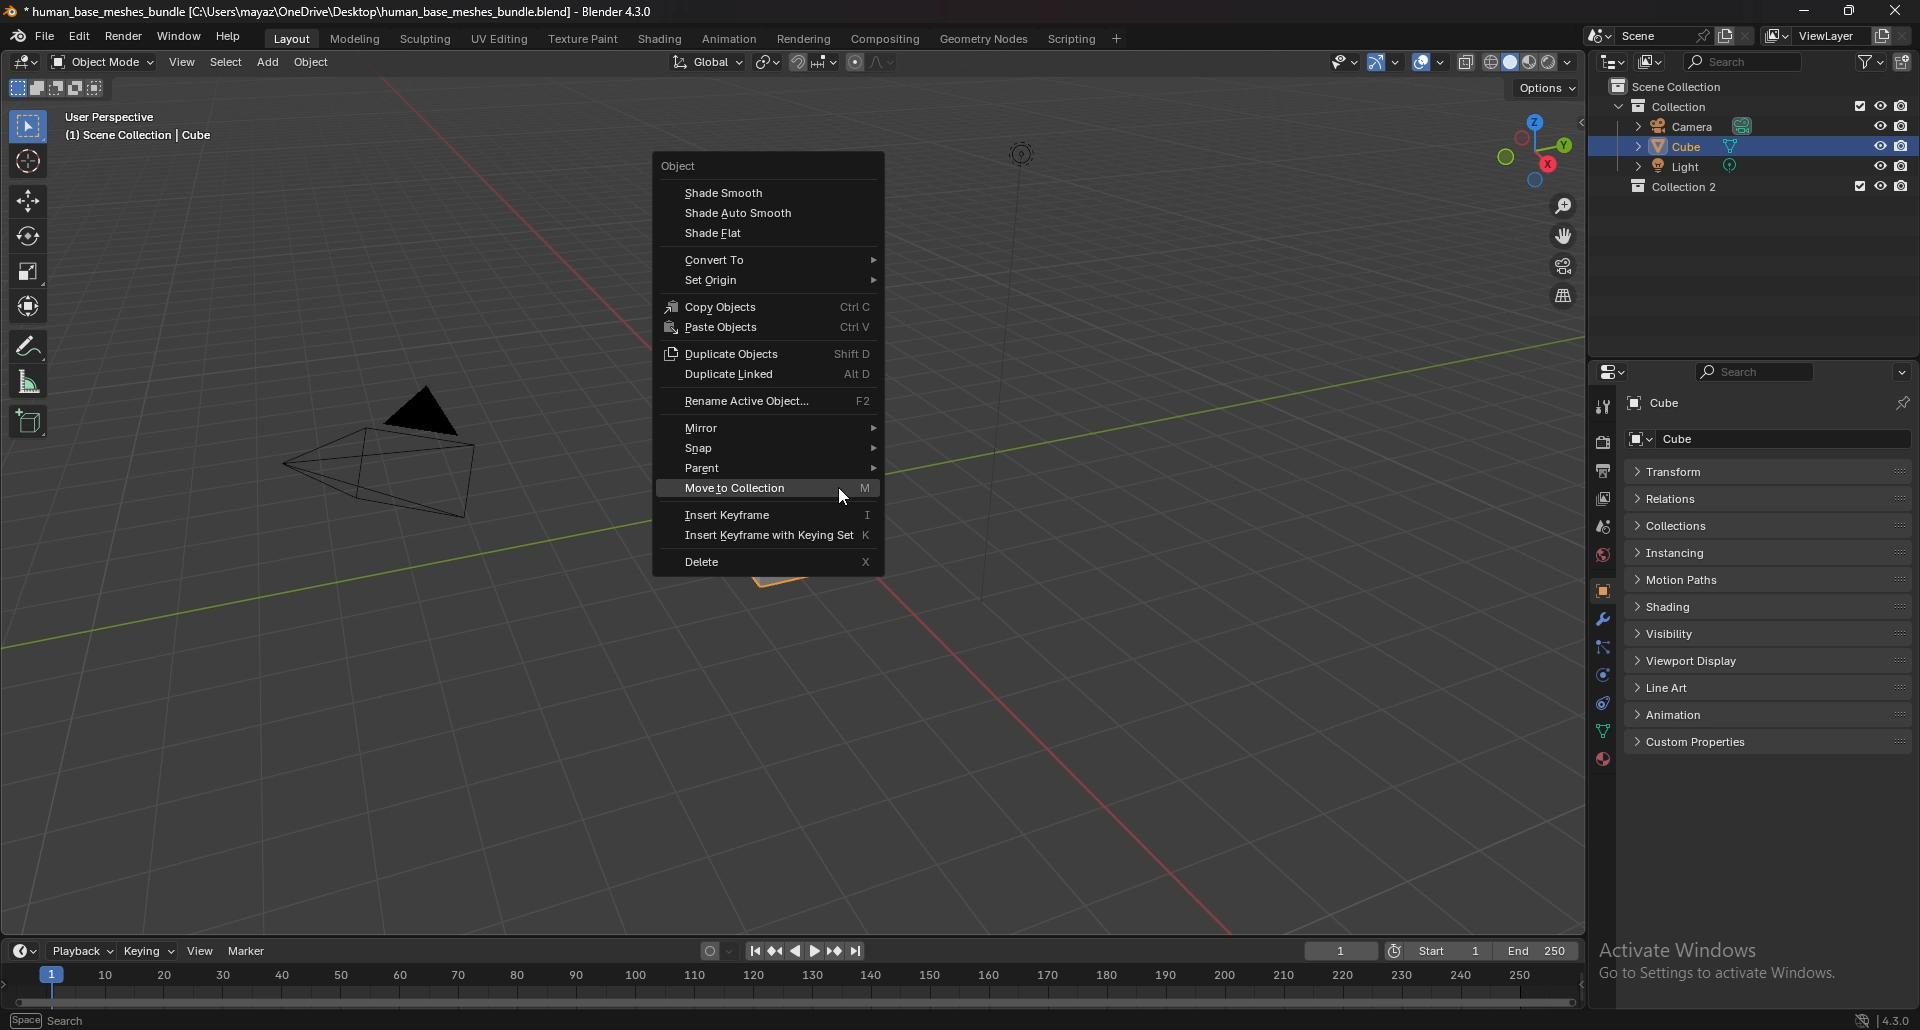 This screenshot has height=1030, width=1920. Describe the element at coordinates (357, 40) in the screenshot. I see `modeling` at that location.